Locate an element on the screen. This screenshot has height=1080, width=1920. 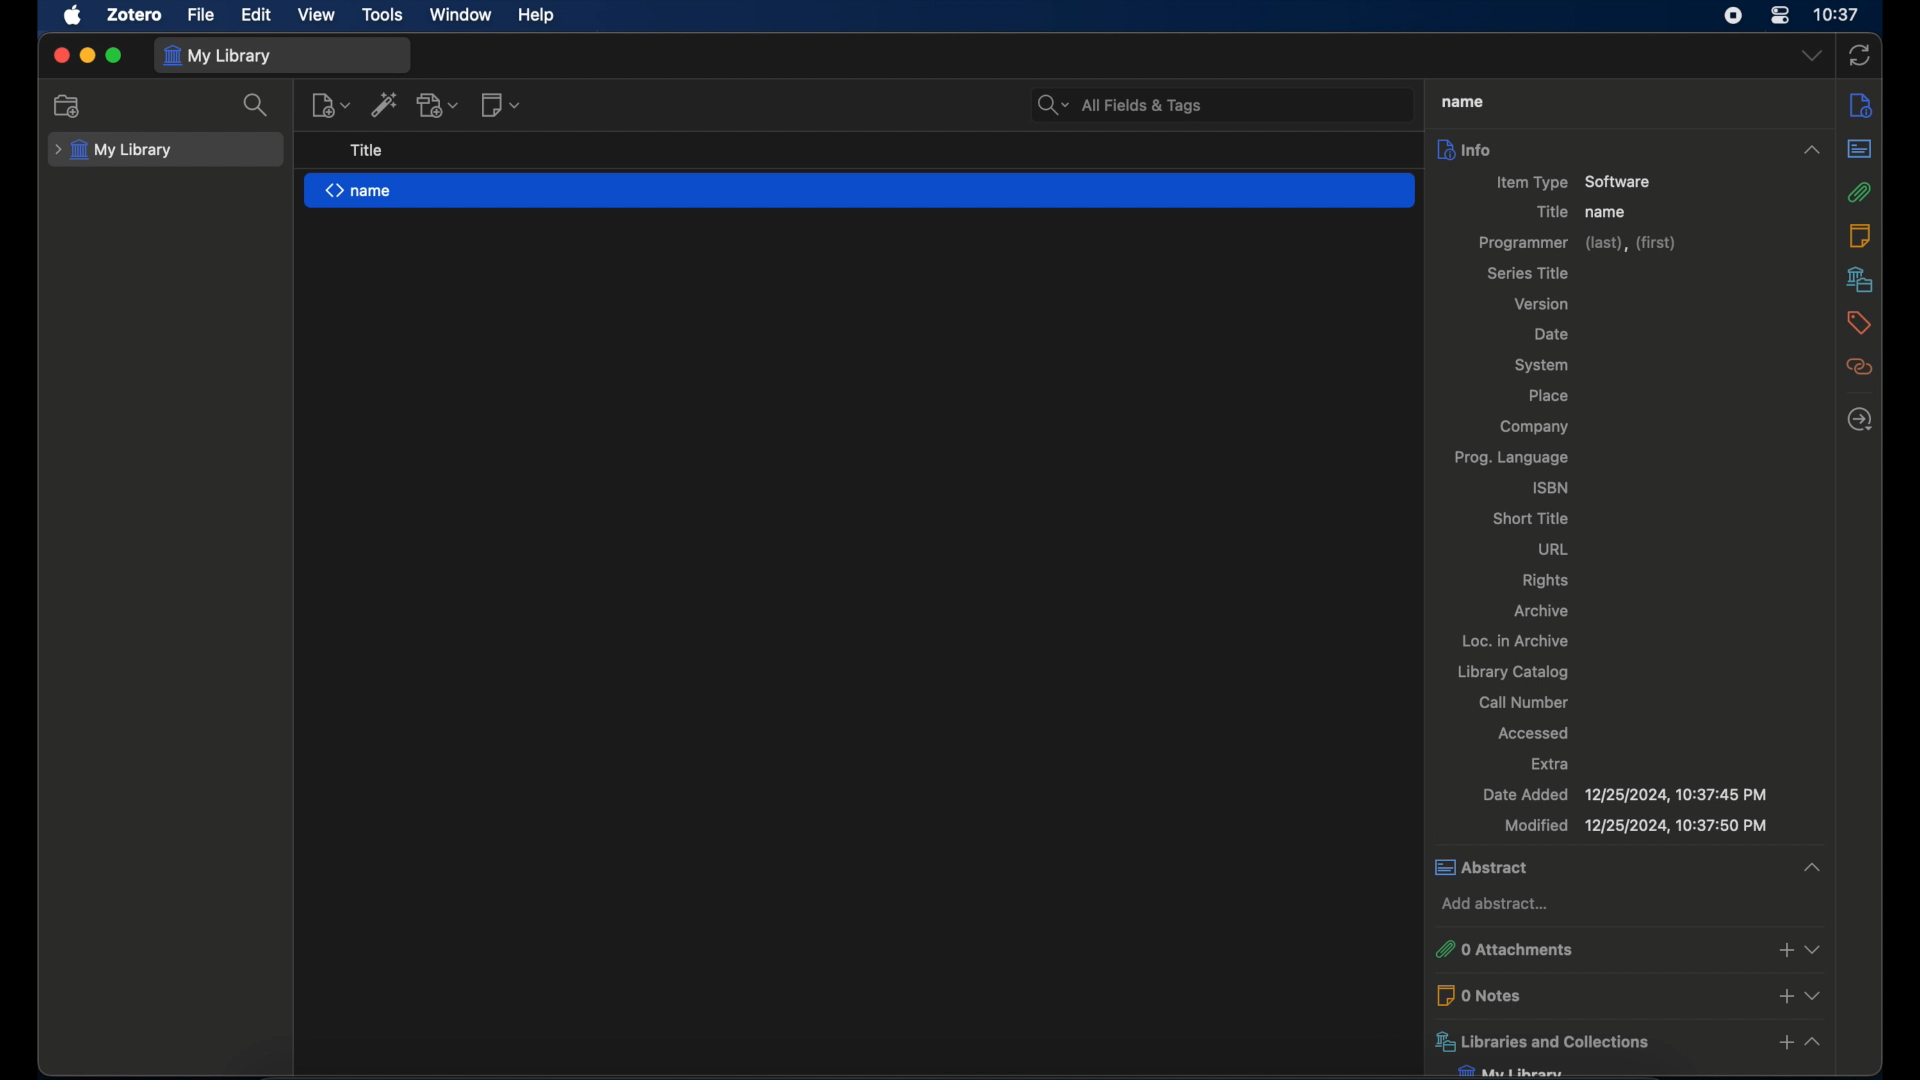
series title  is located at coordinates (1526, 273).